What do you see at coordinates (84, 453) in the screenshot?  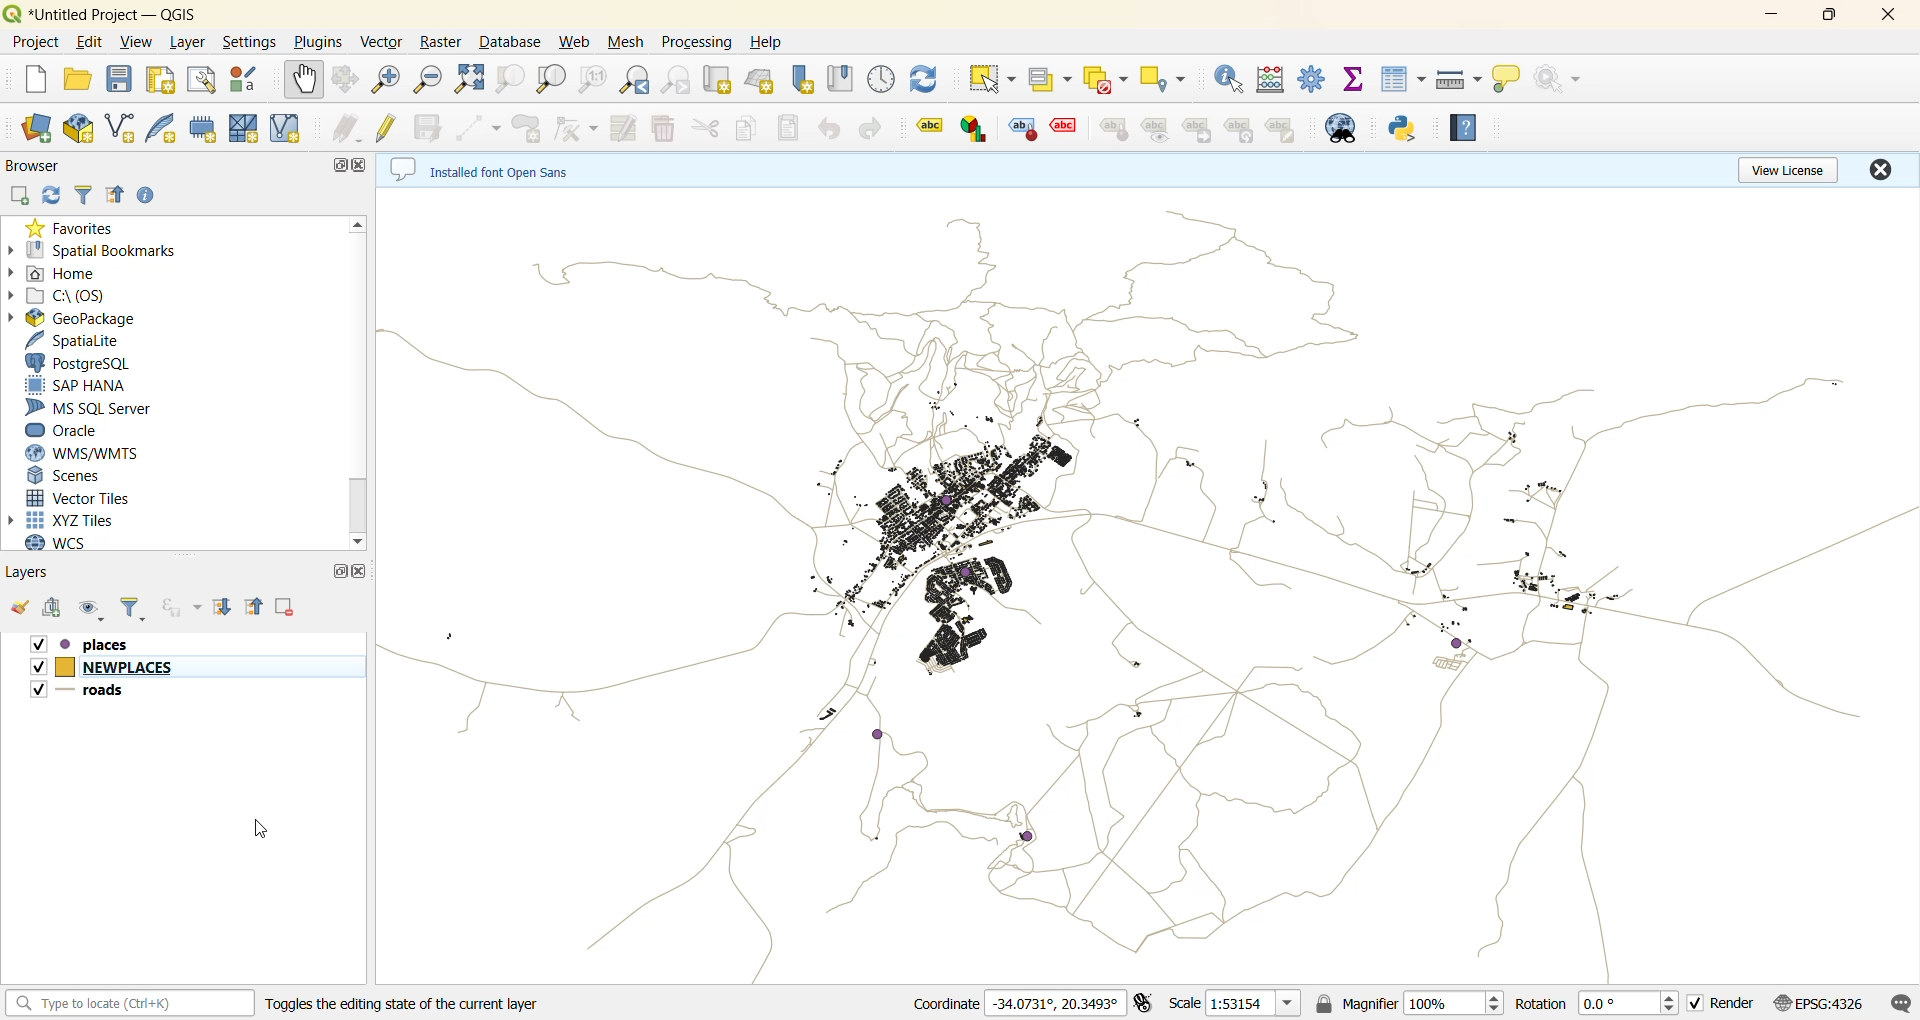 I see `wms/wmts` at bounding box center [84, 453].